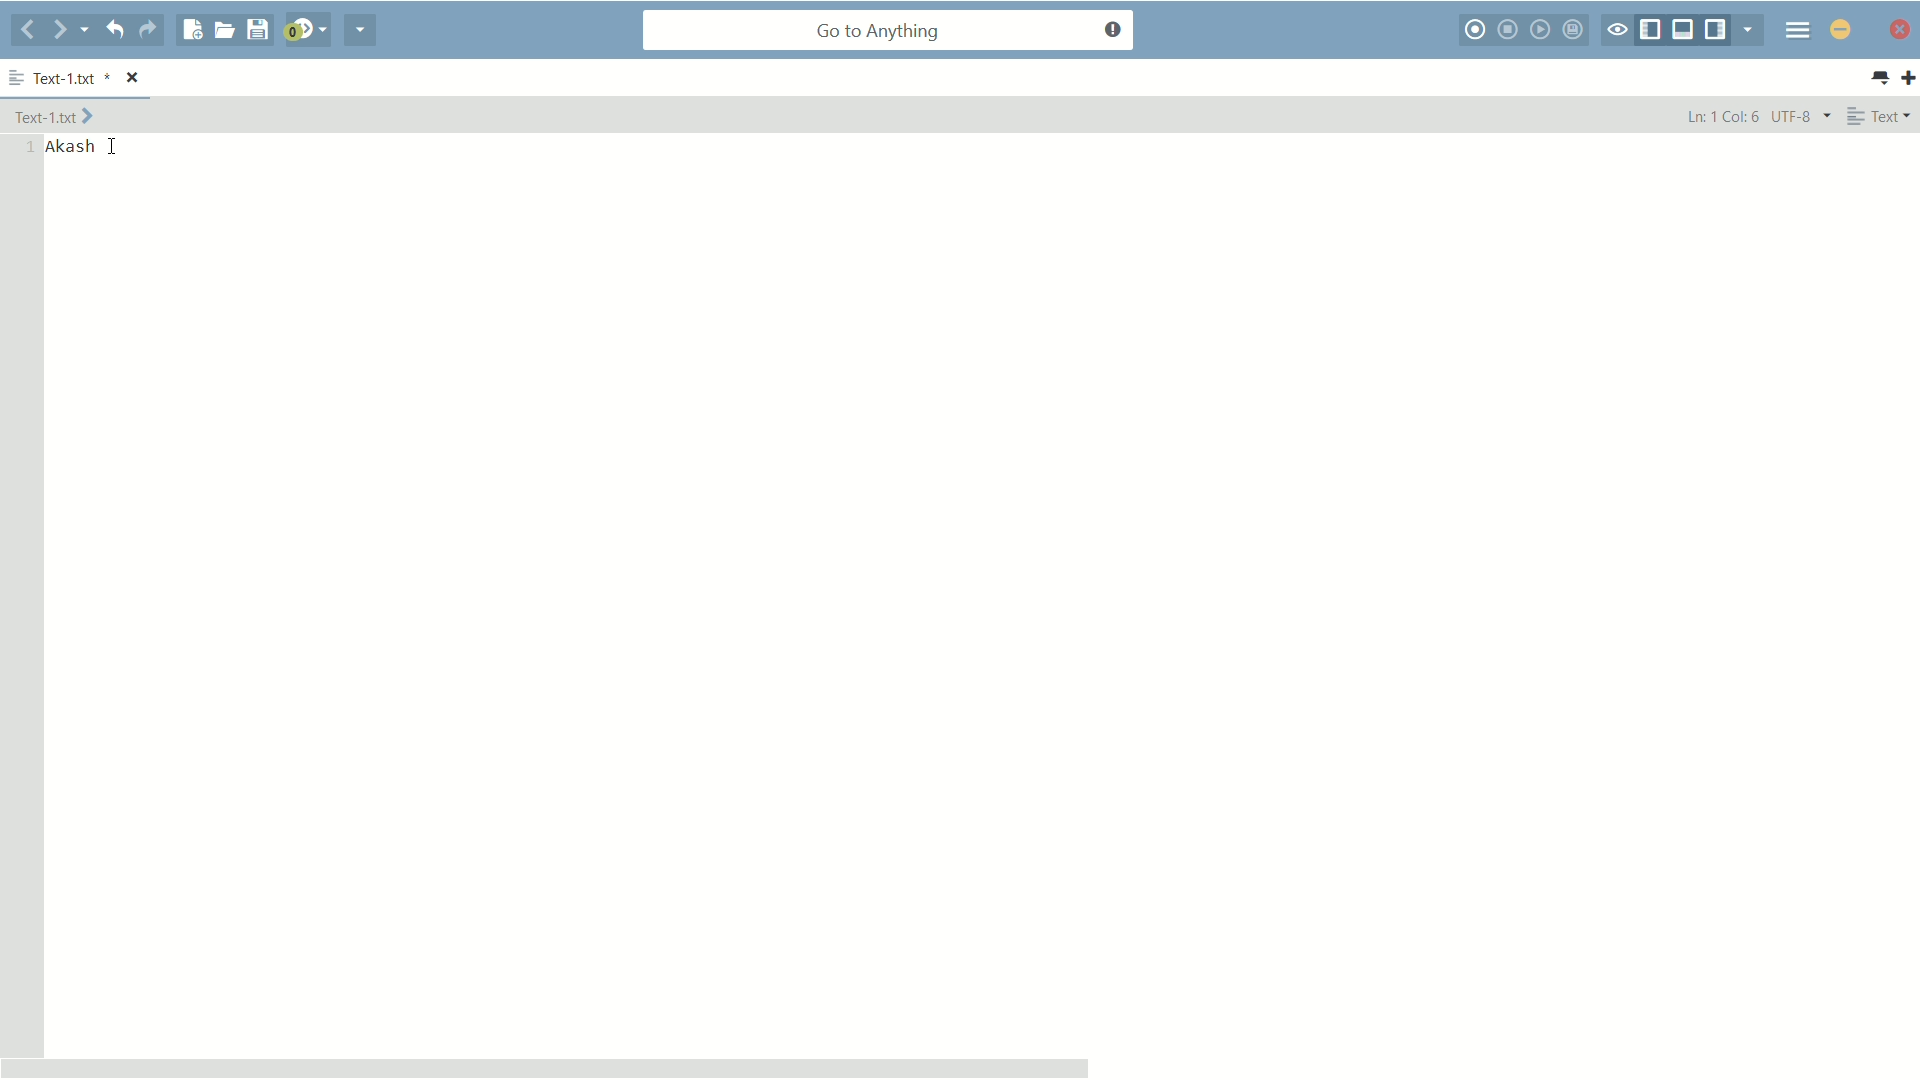  Describe the element at coordinates (134, 79) in the screenshot. I see `close file` at that location.